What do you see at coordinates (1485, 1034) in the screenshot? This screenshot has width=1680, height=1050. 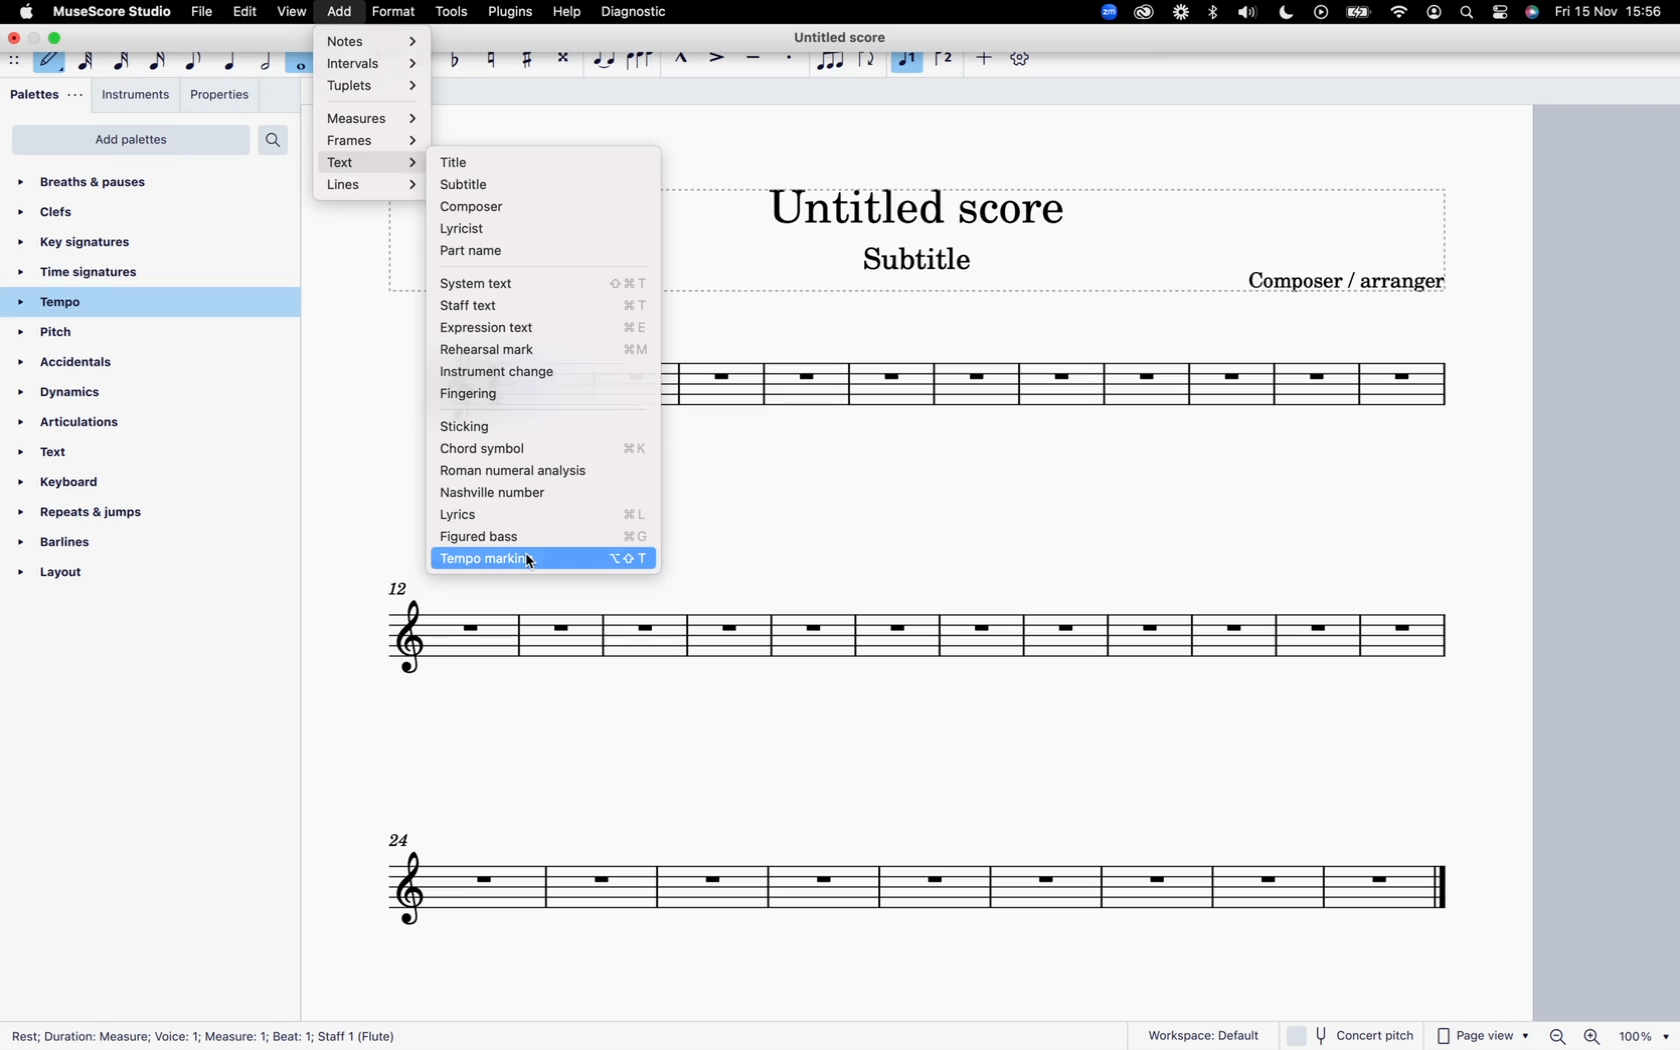 I see `page view` at bounding box center [1485, 1034].